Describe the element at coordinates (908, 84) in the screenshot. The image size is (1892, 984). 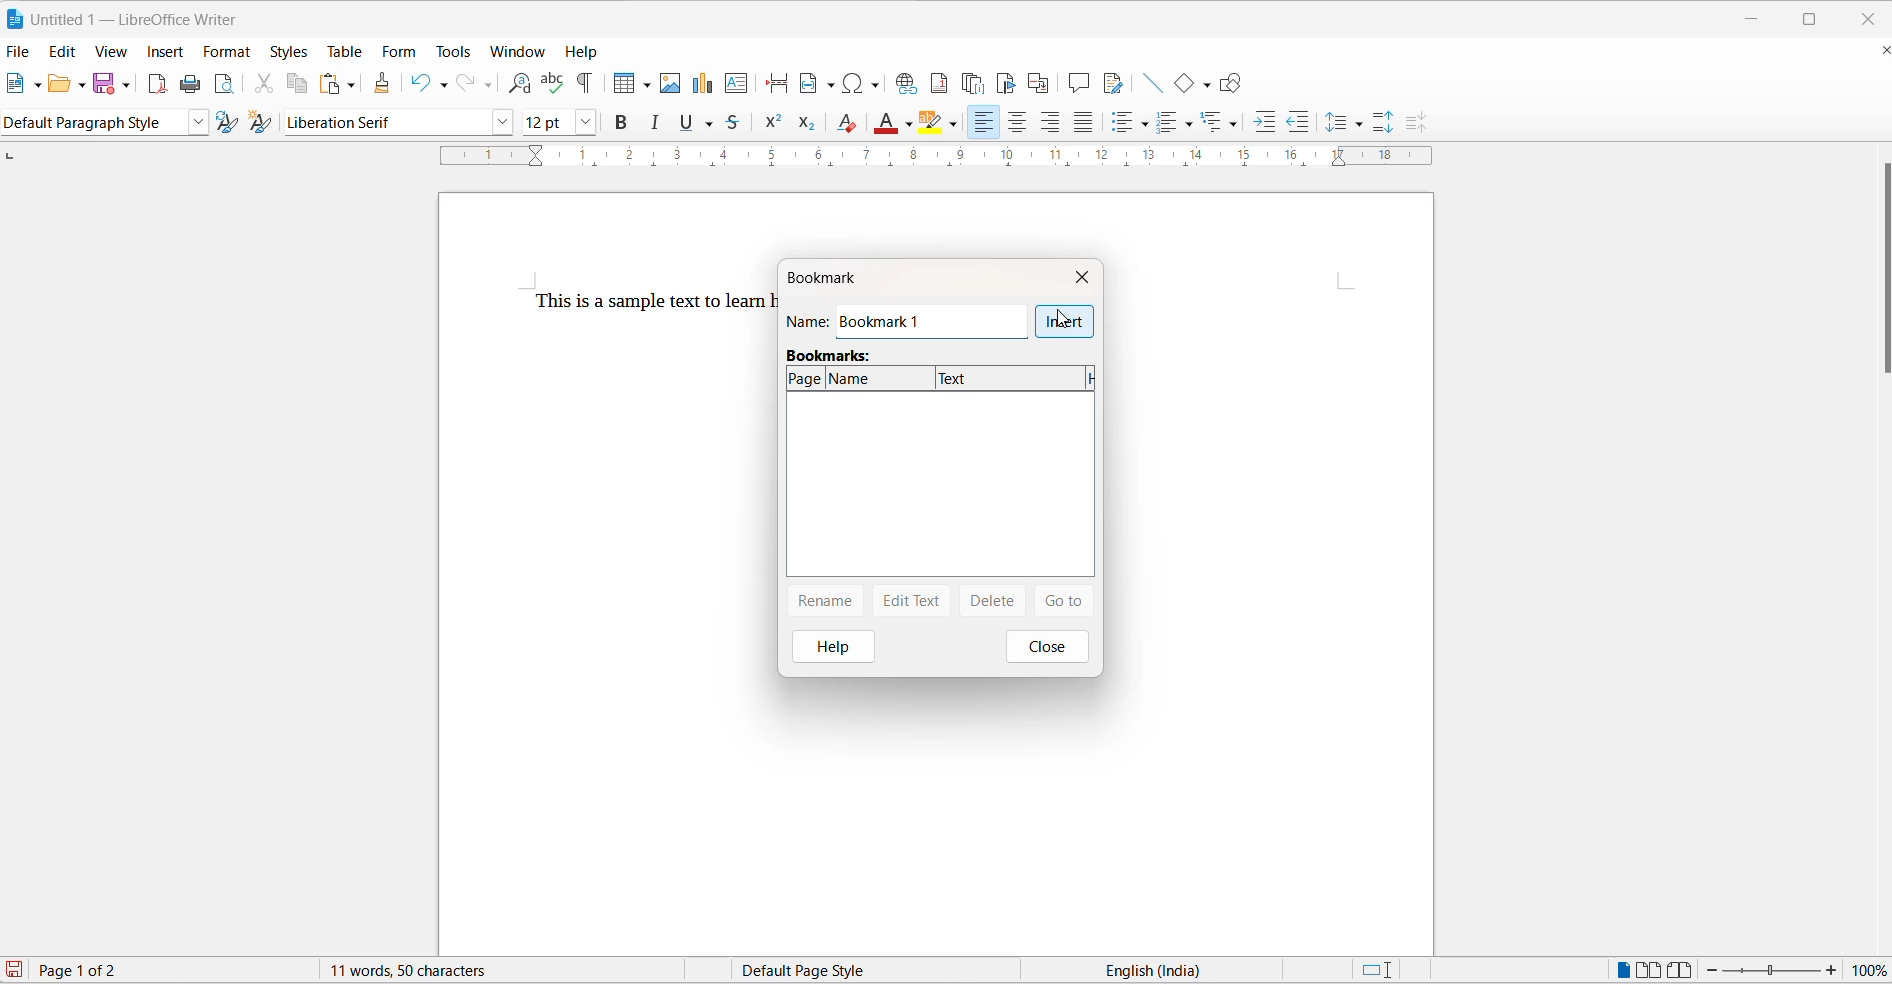
I see `insert hyperlink` at that location.